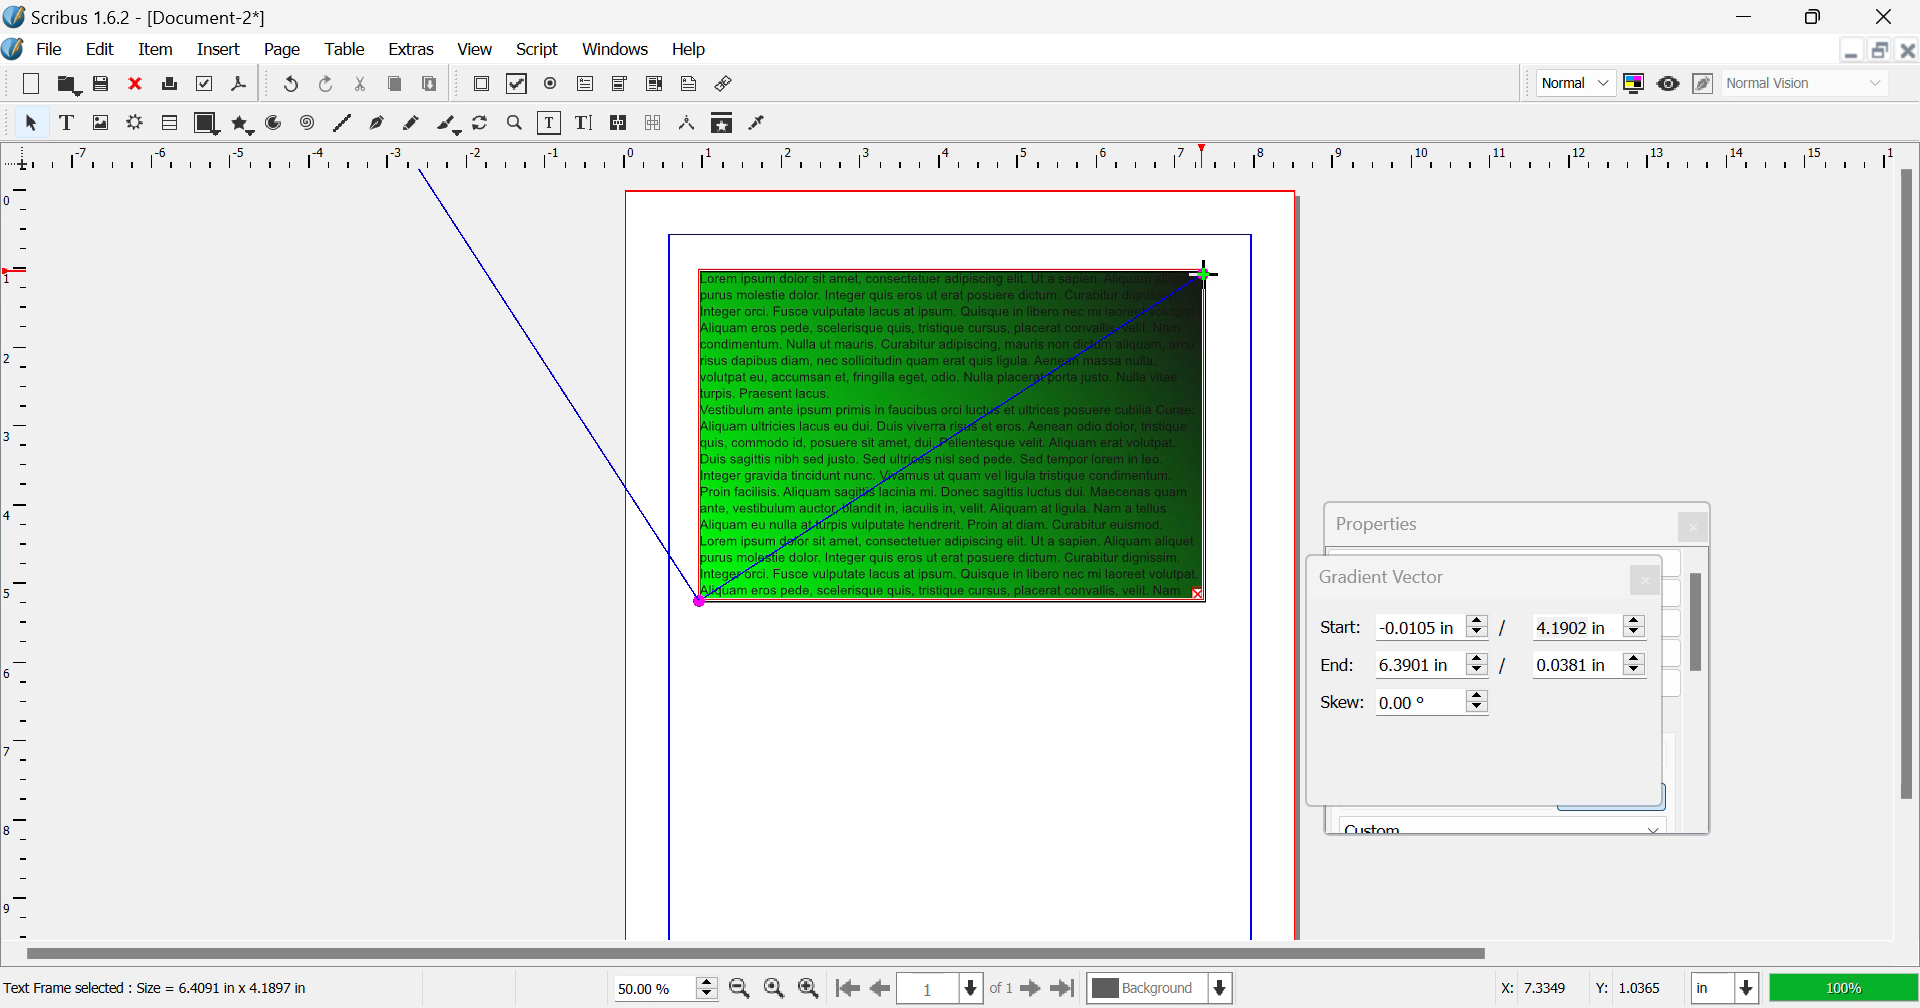 This screenshot has width=1920, height=1008. What do you see at coordinates (1669, 86) in the screenshot?
I see `Preview Mode` at bounding box center [1669, 86].